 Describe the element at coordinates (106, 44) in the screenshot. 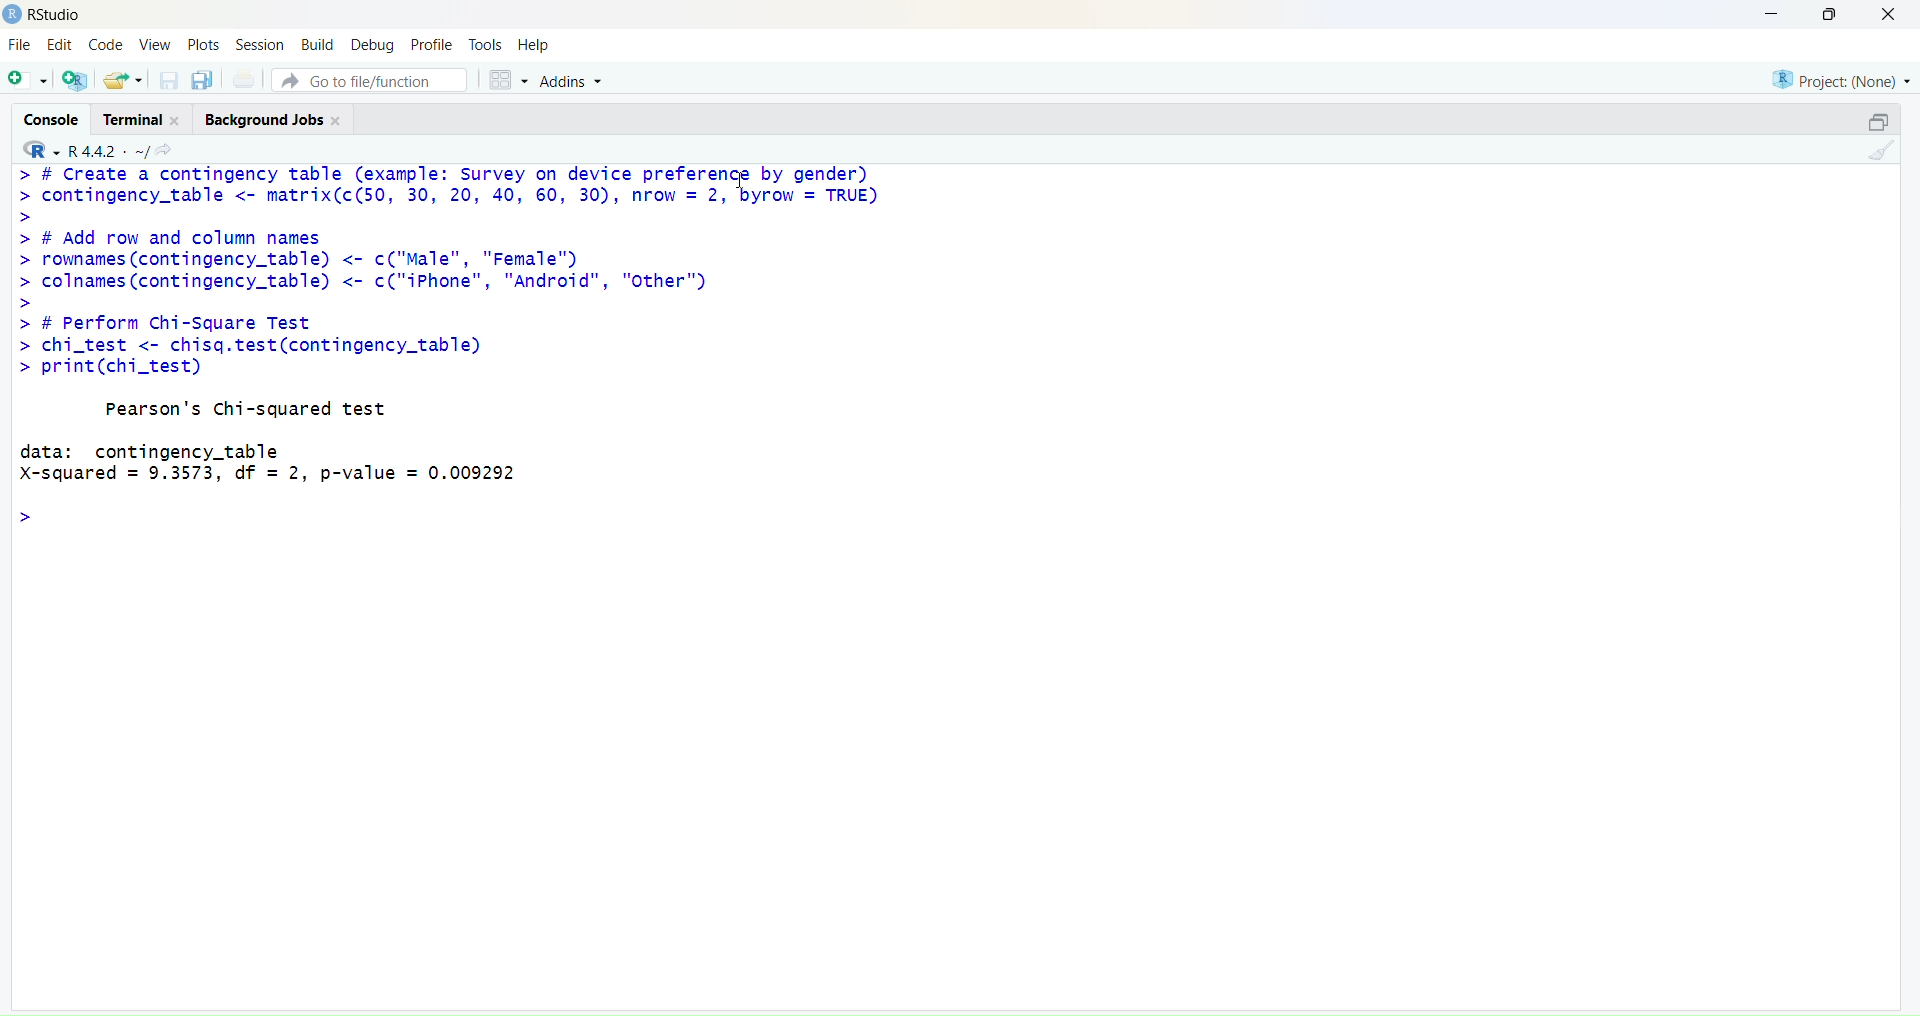

I see `Code` at that location.